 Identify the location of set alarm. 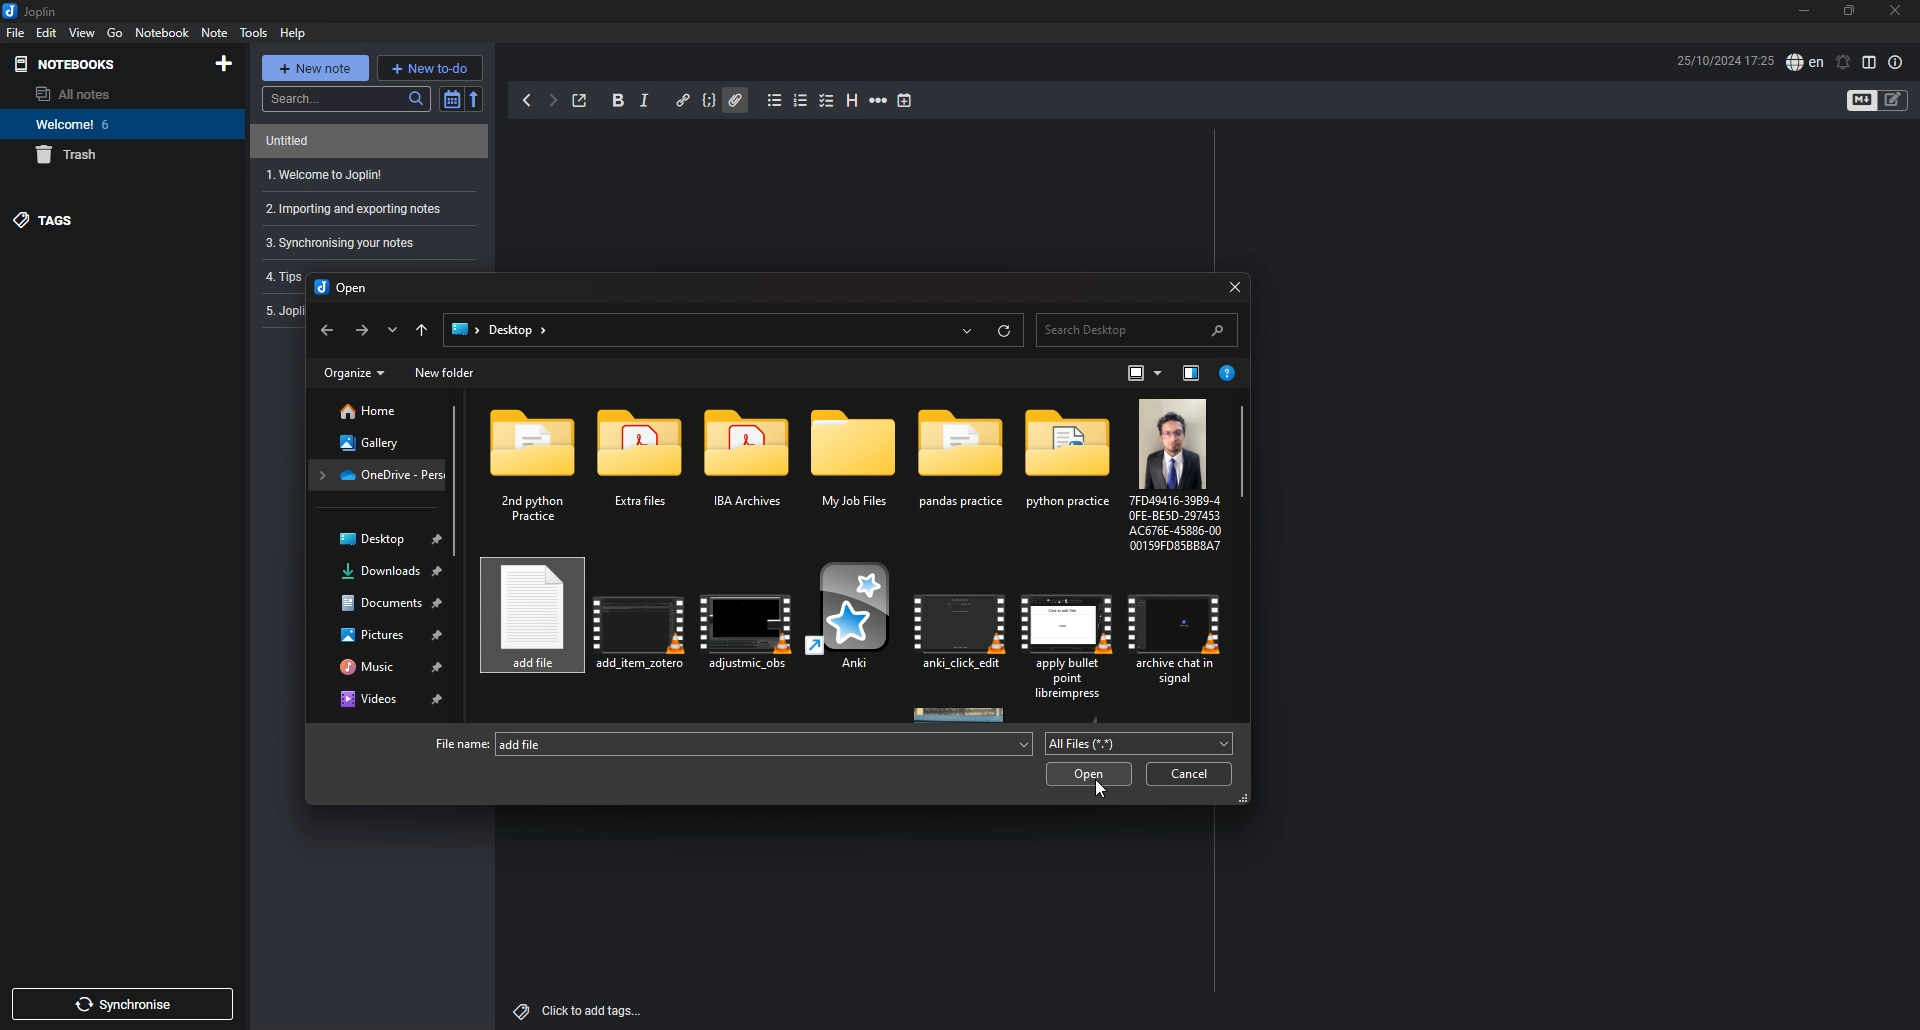
(1844, 63).